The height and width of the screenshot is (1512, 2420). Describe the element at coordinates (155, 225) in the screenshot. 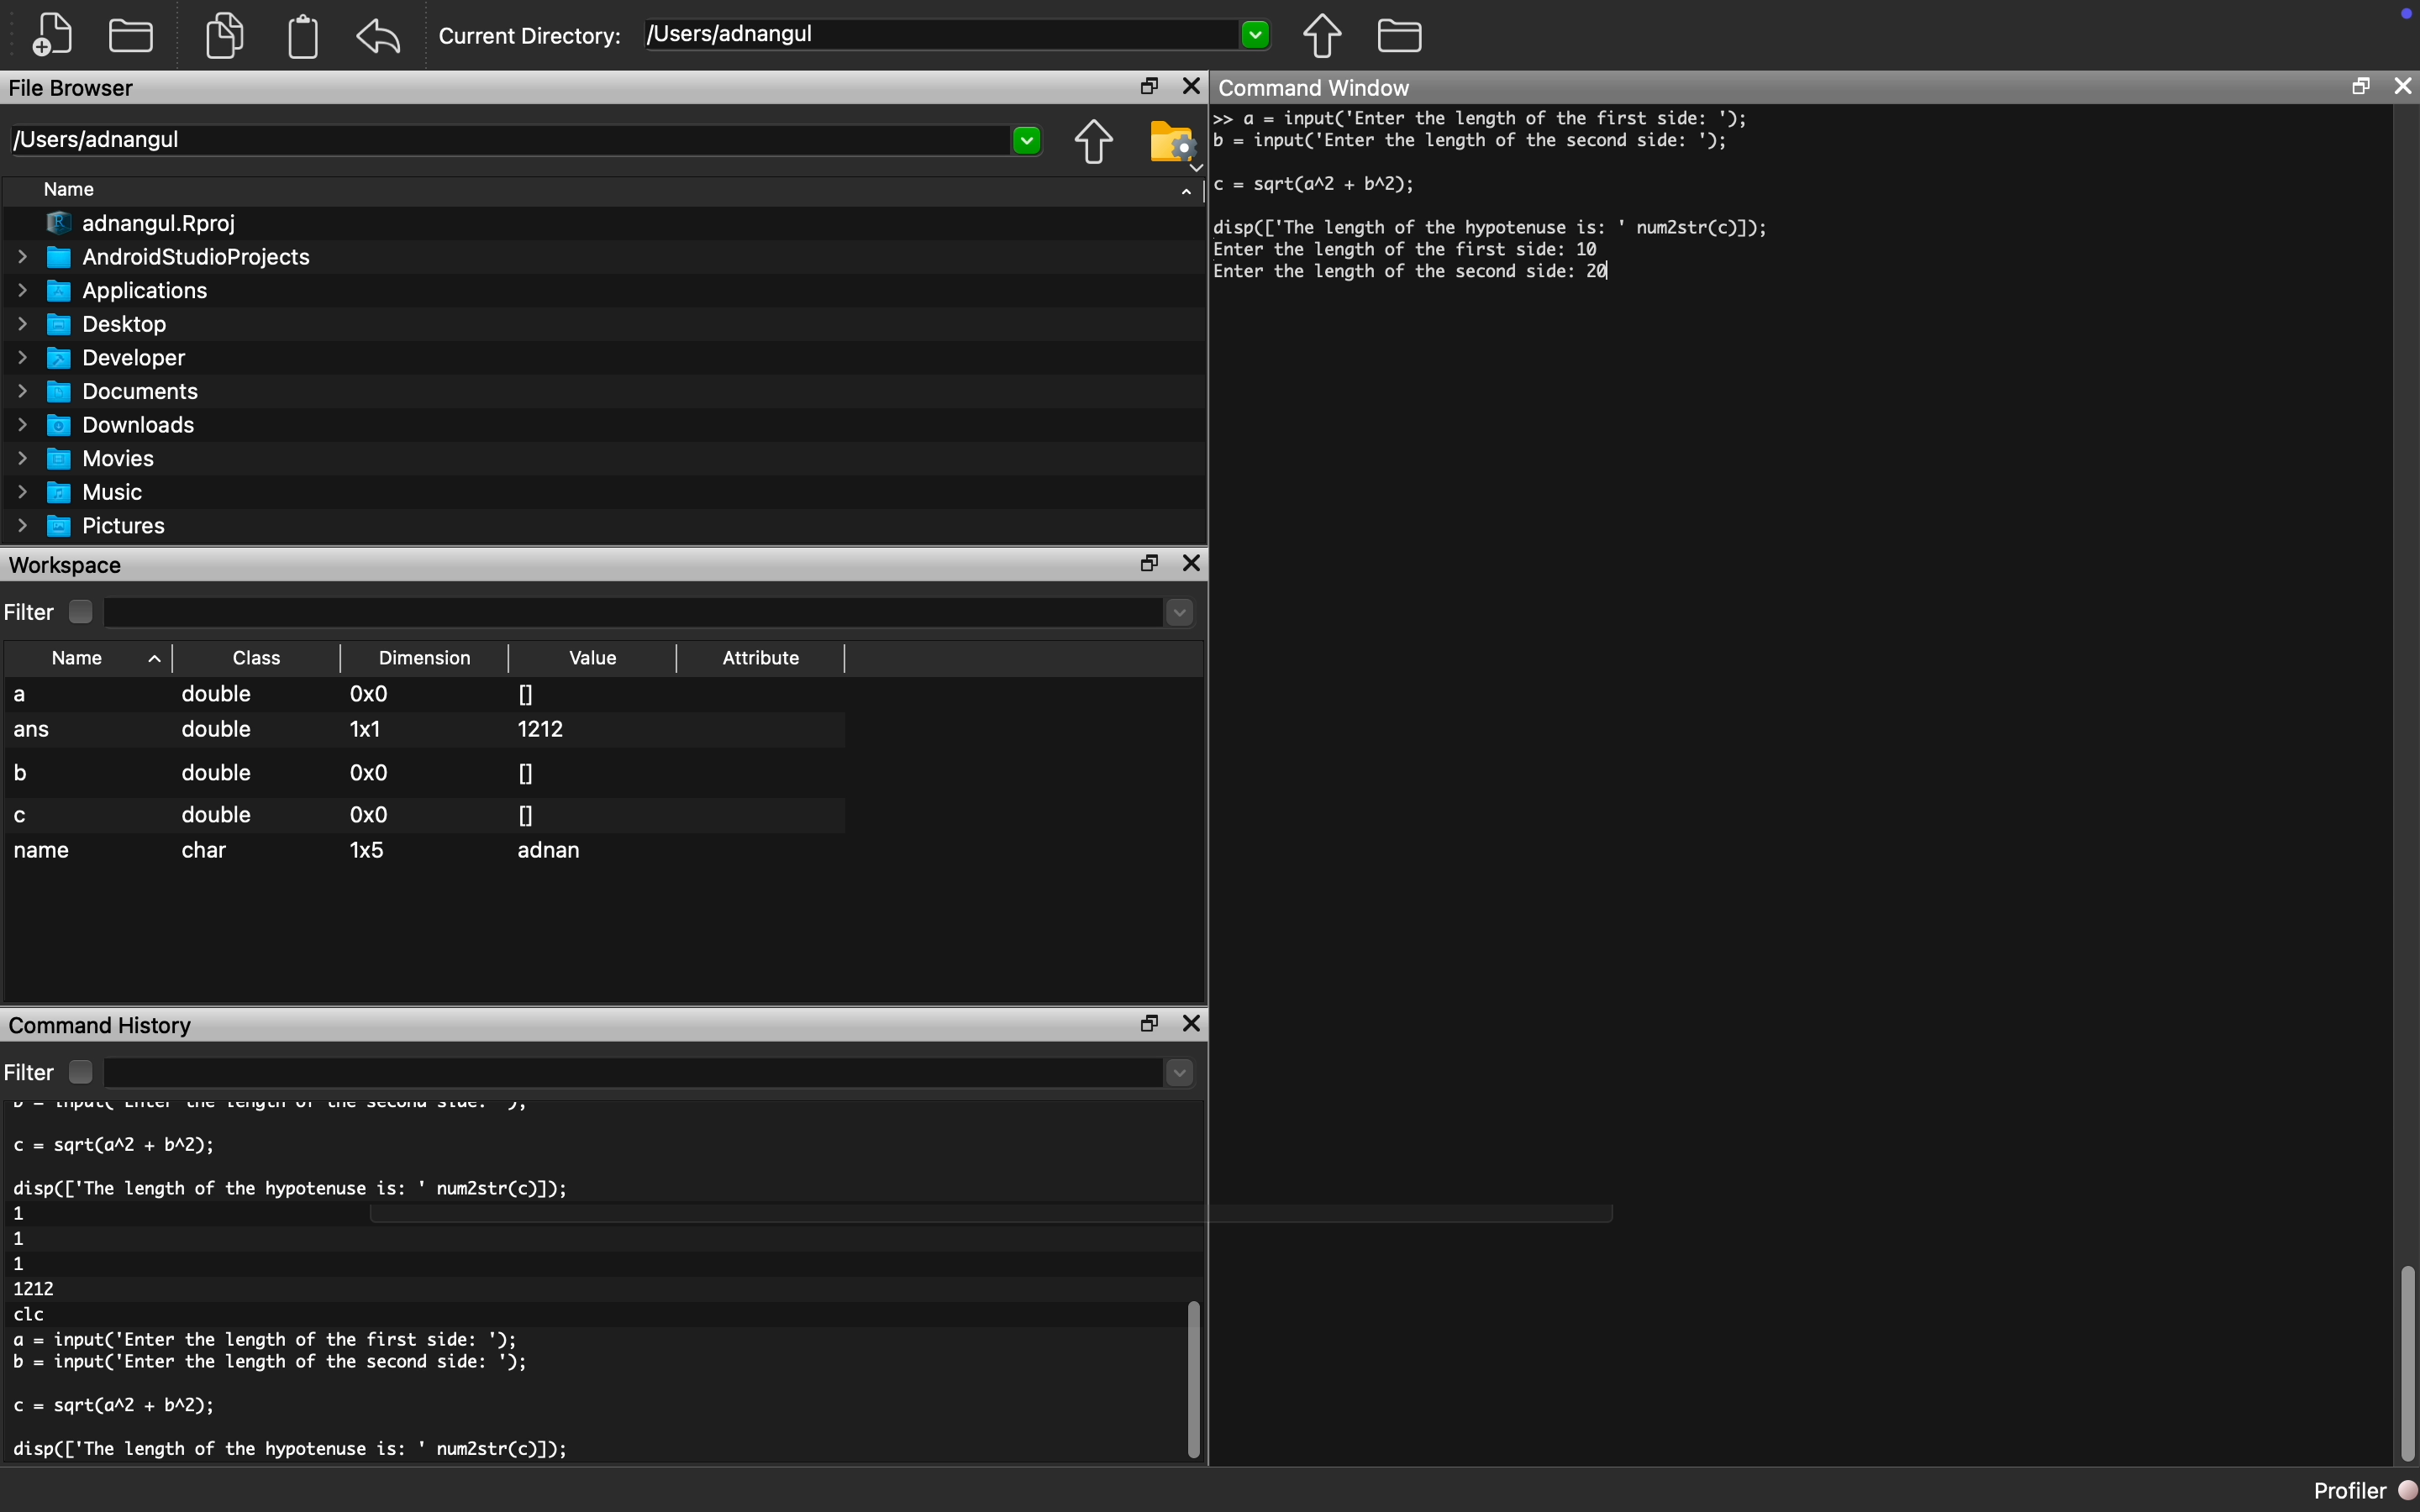

I see `I" adnangul.Rproj` at that location.